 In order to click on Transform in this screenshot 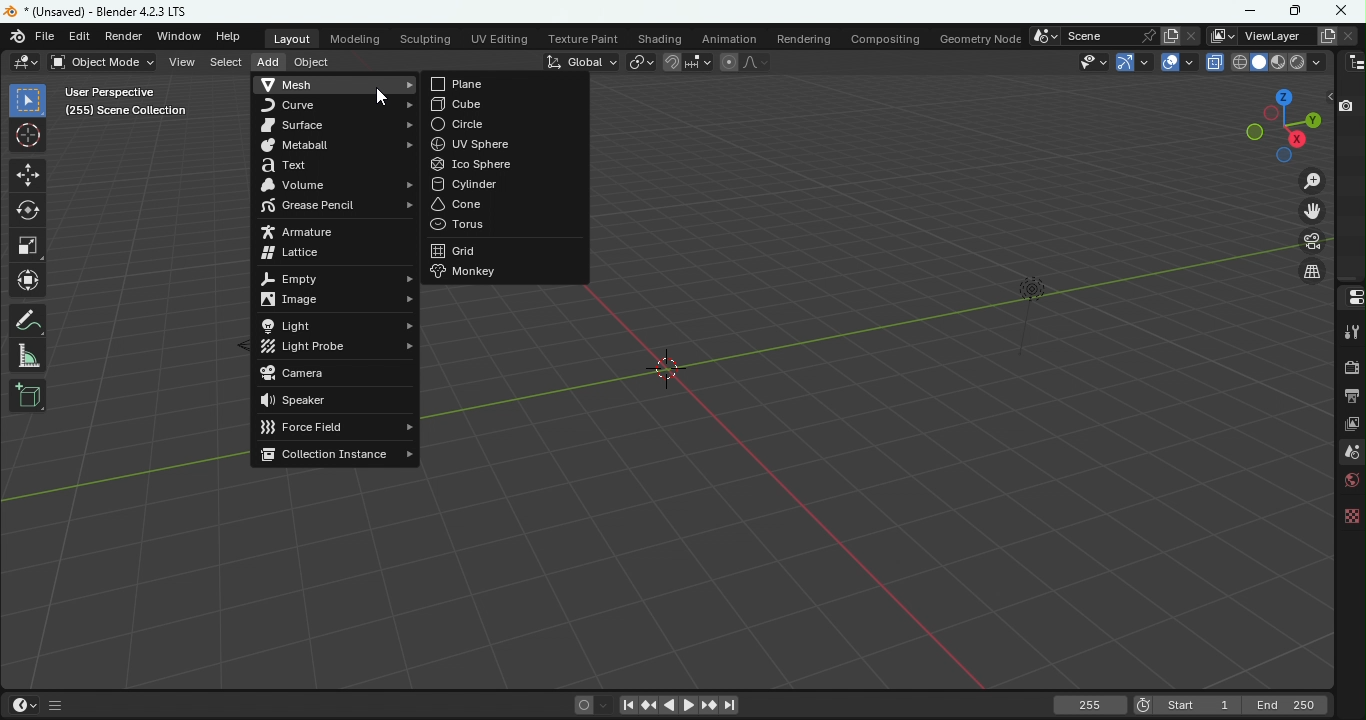, I will do `click(28, 282)`.